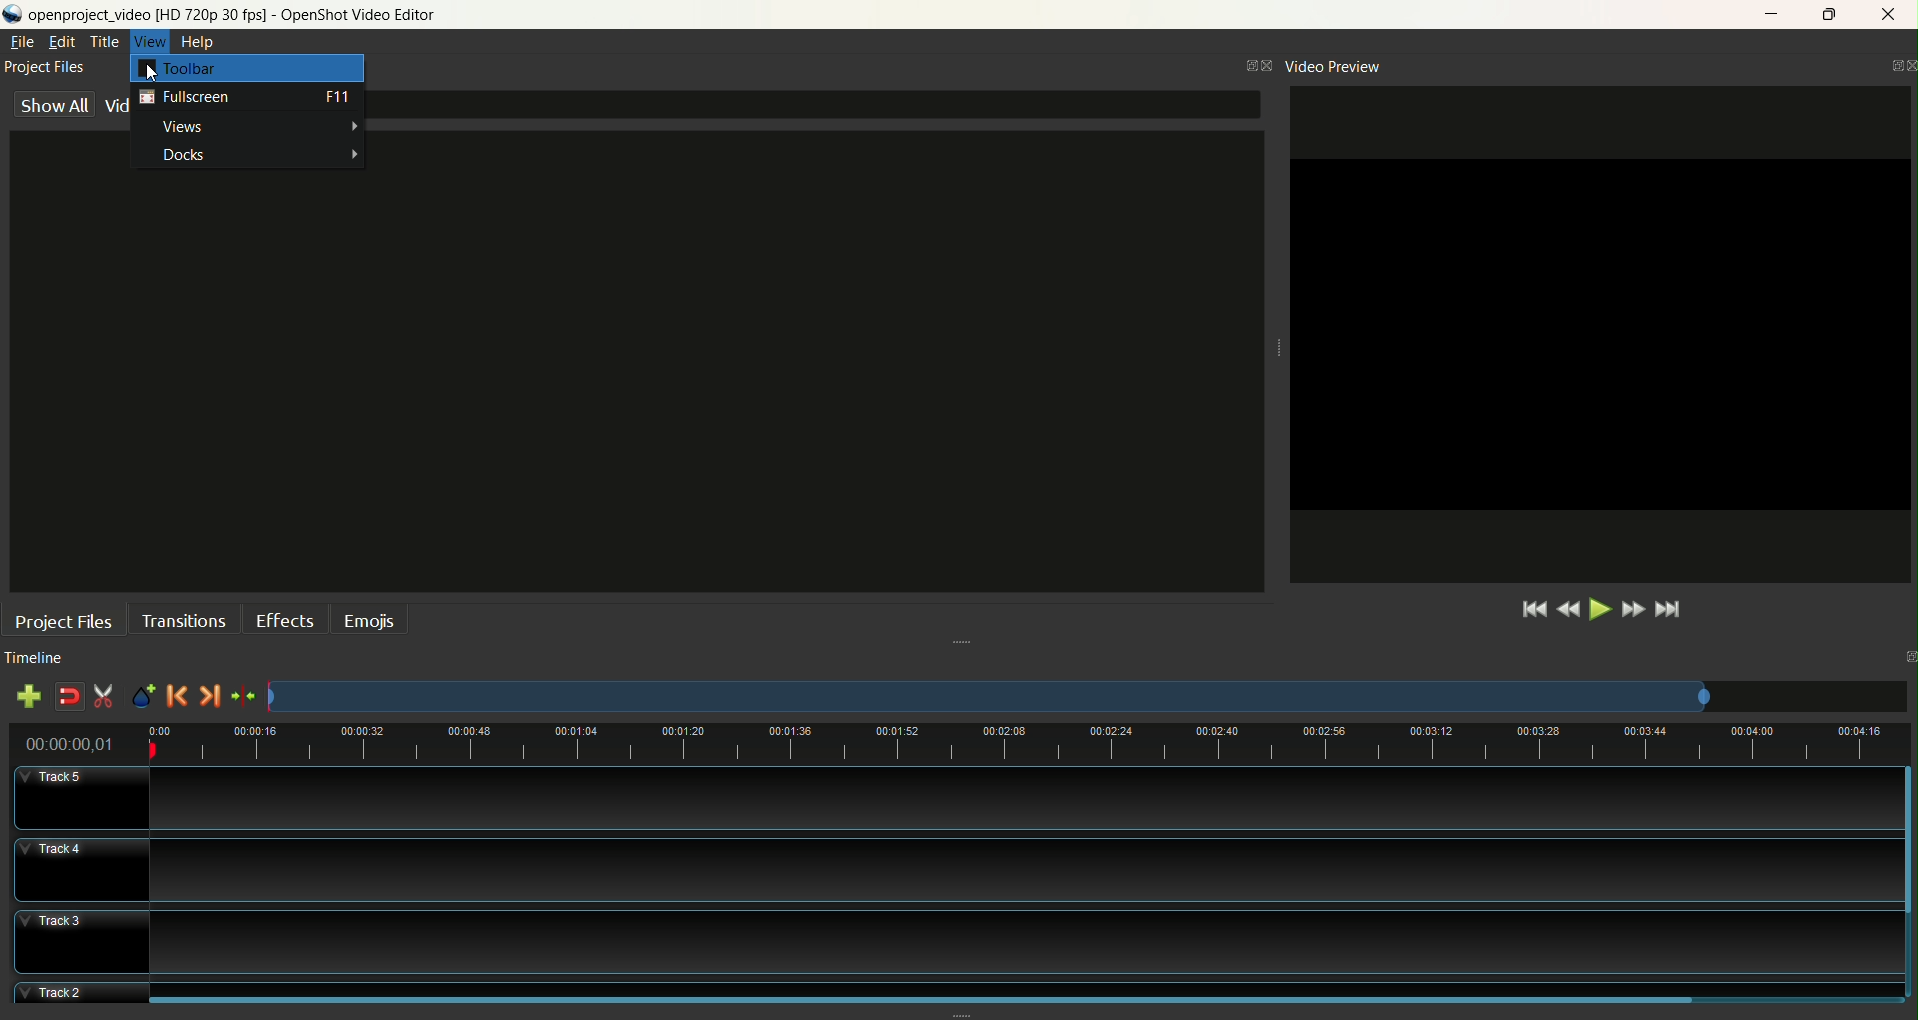  Describe the element at coordinates (13, 16) in the screenshot. I see `logo` at that location.